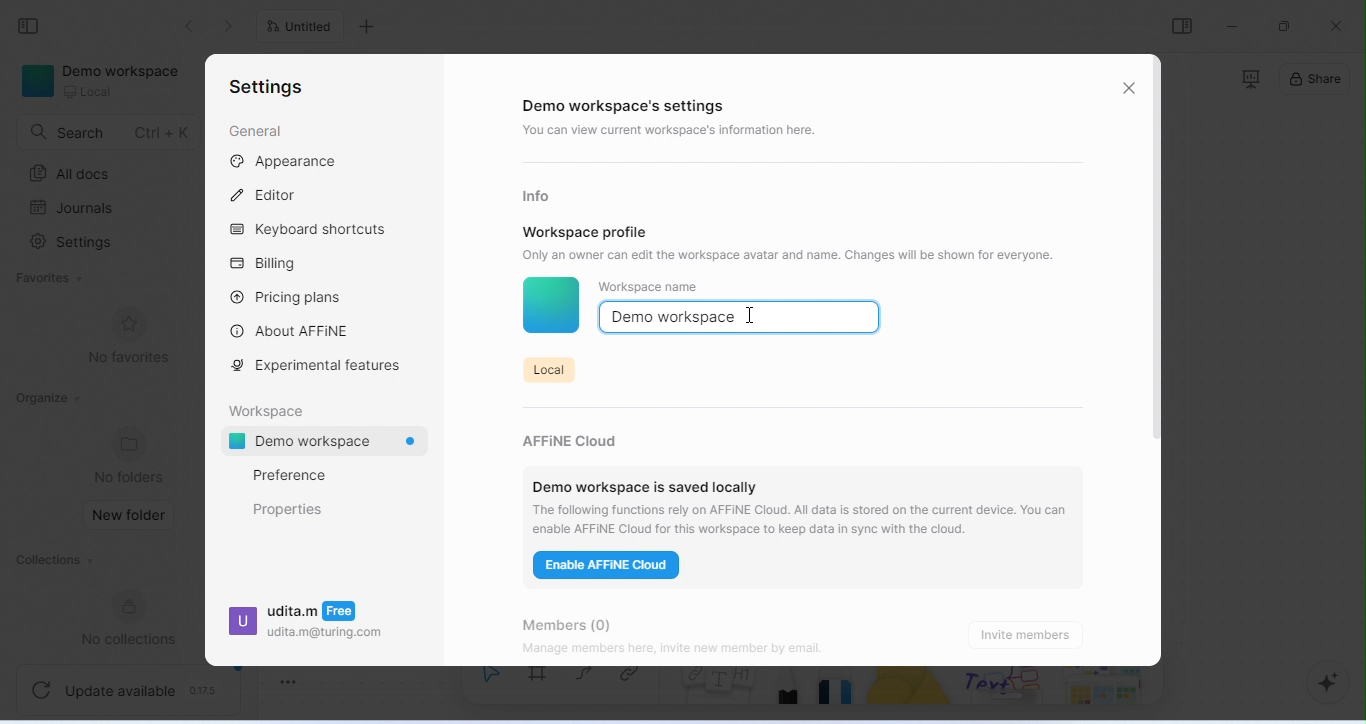 Image resolution: width=1366 pixels, height=724 pixels. Describe the element at coordinates (137, 618) in the screenshot. I see `new collections` at that location.